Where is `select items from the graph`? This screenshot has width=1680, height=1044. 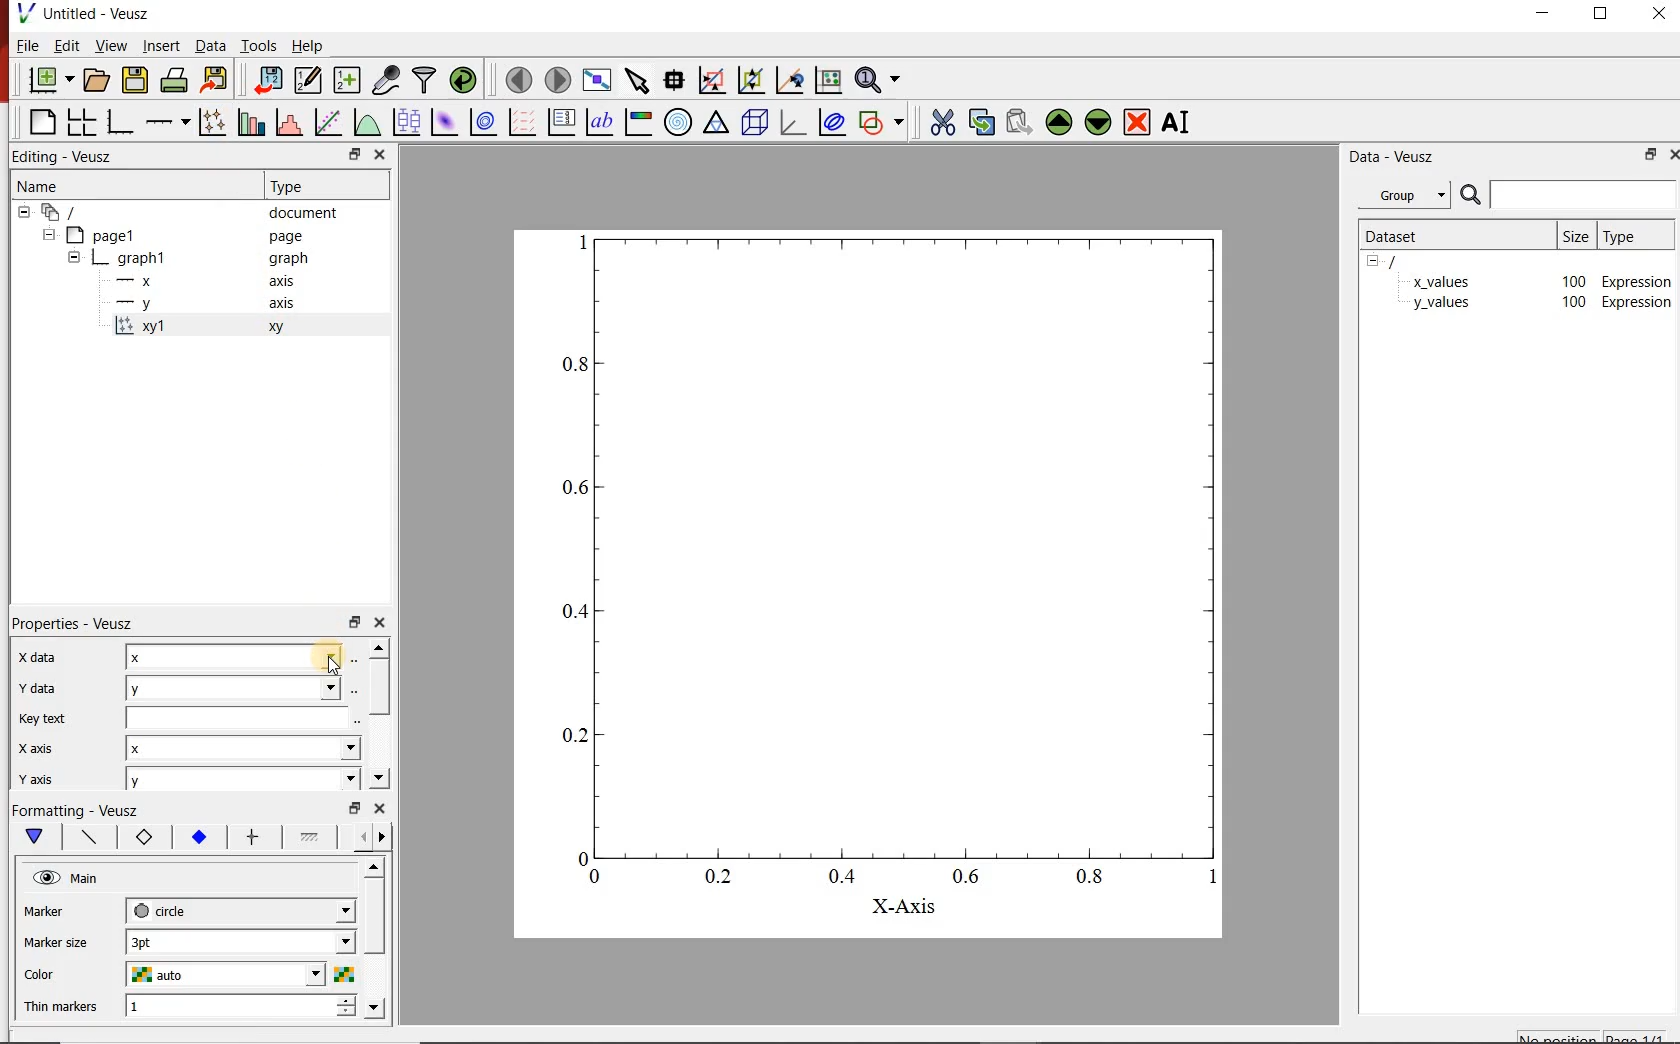 select items from the graph is located at coordinates (639, 80).